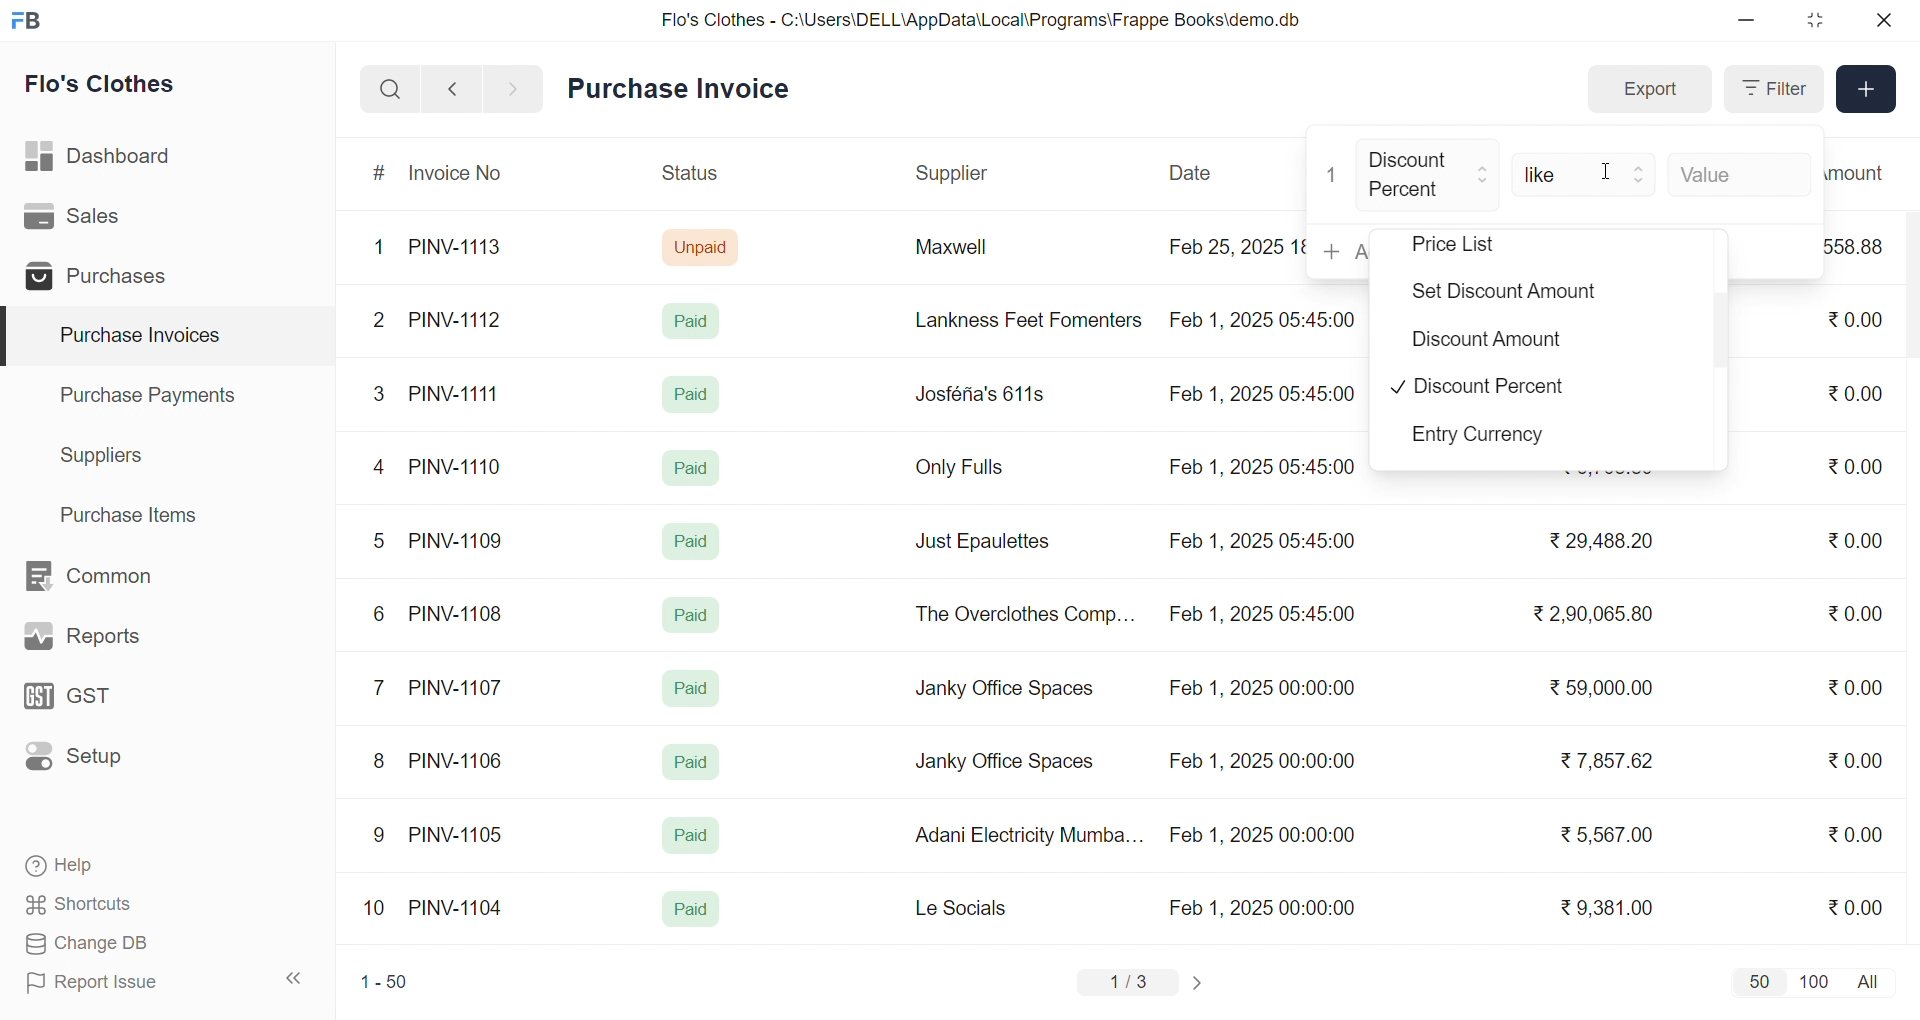  I want to click on Feb 25, 2025 18:16:25, so click(1234, 246).